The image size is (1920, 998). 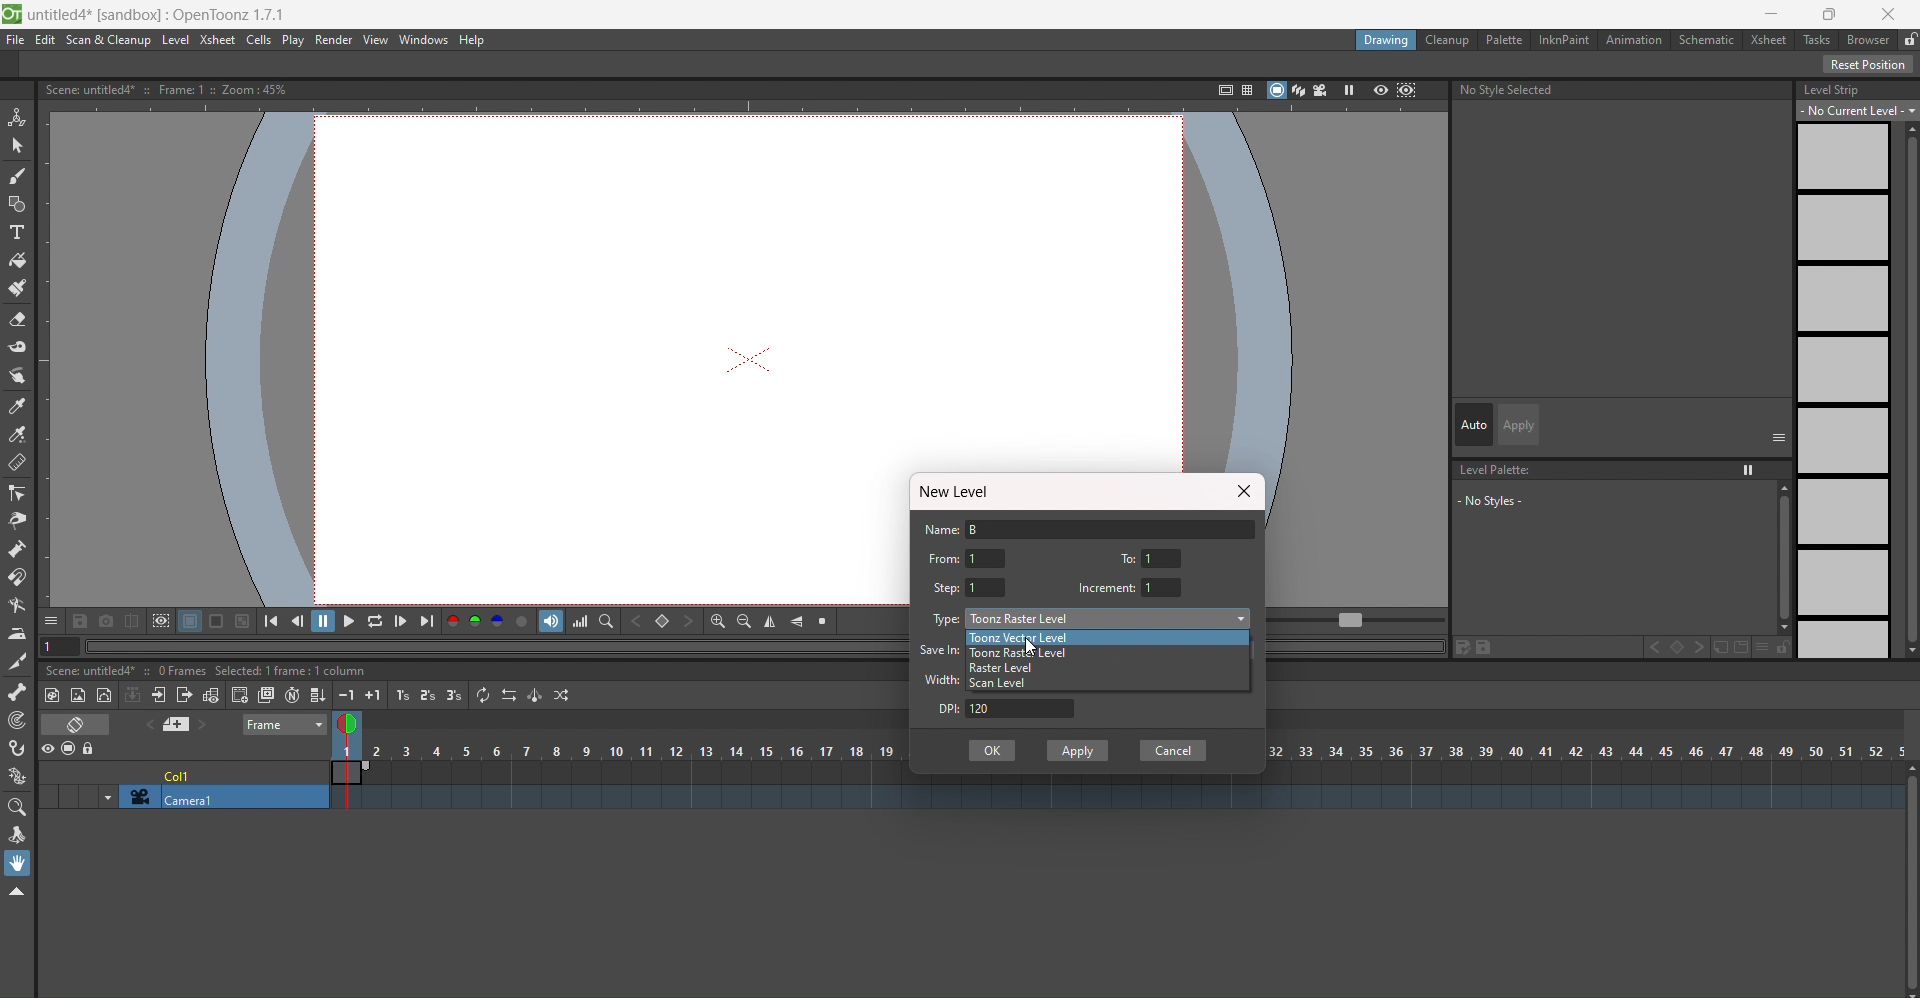 I want to click on , so click(x=77, y=724).